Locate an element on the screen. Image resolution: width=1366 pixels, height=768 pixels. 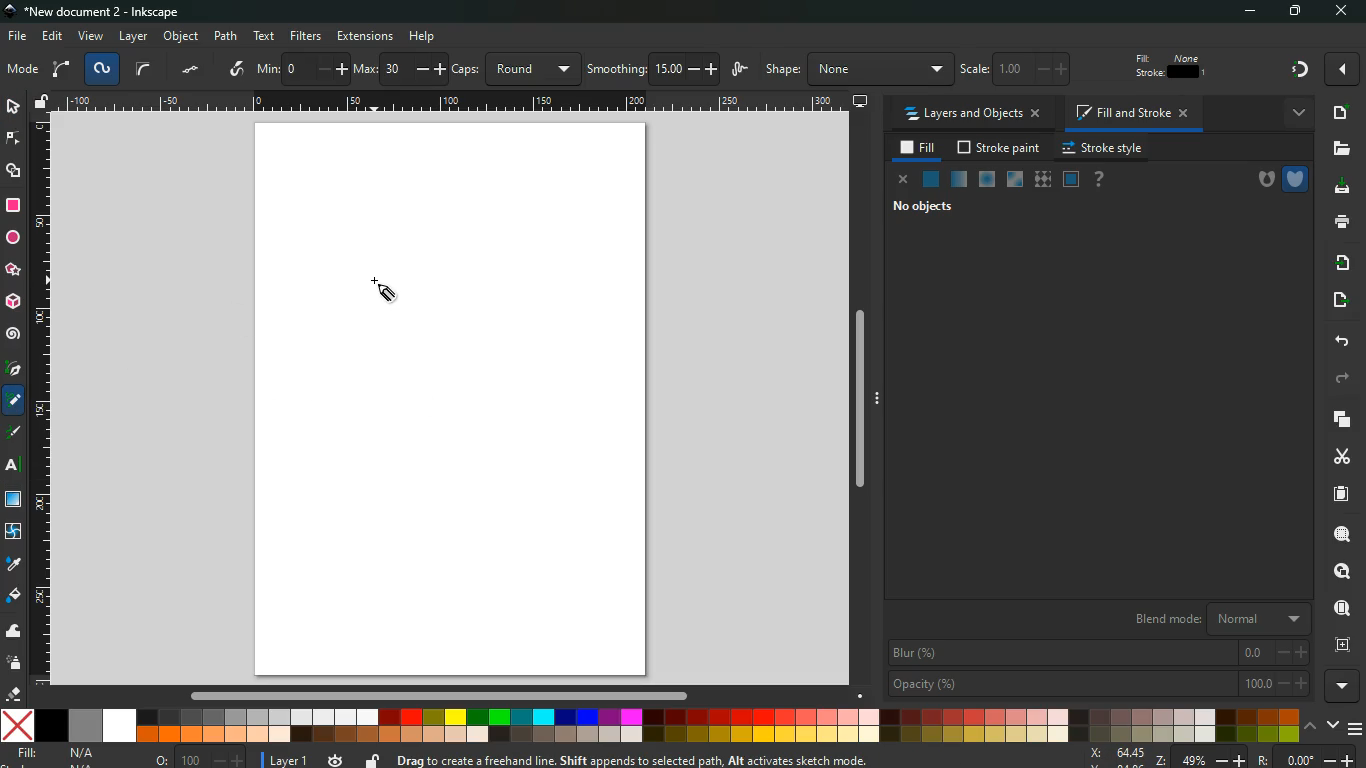
fill is located at coordinates (14, 596).